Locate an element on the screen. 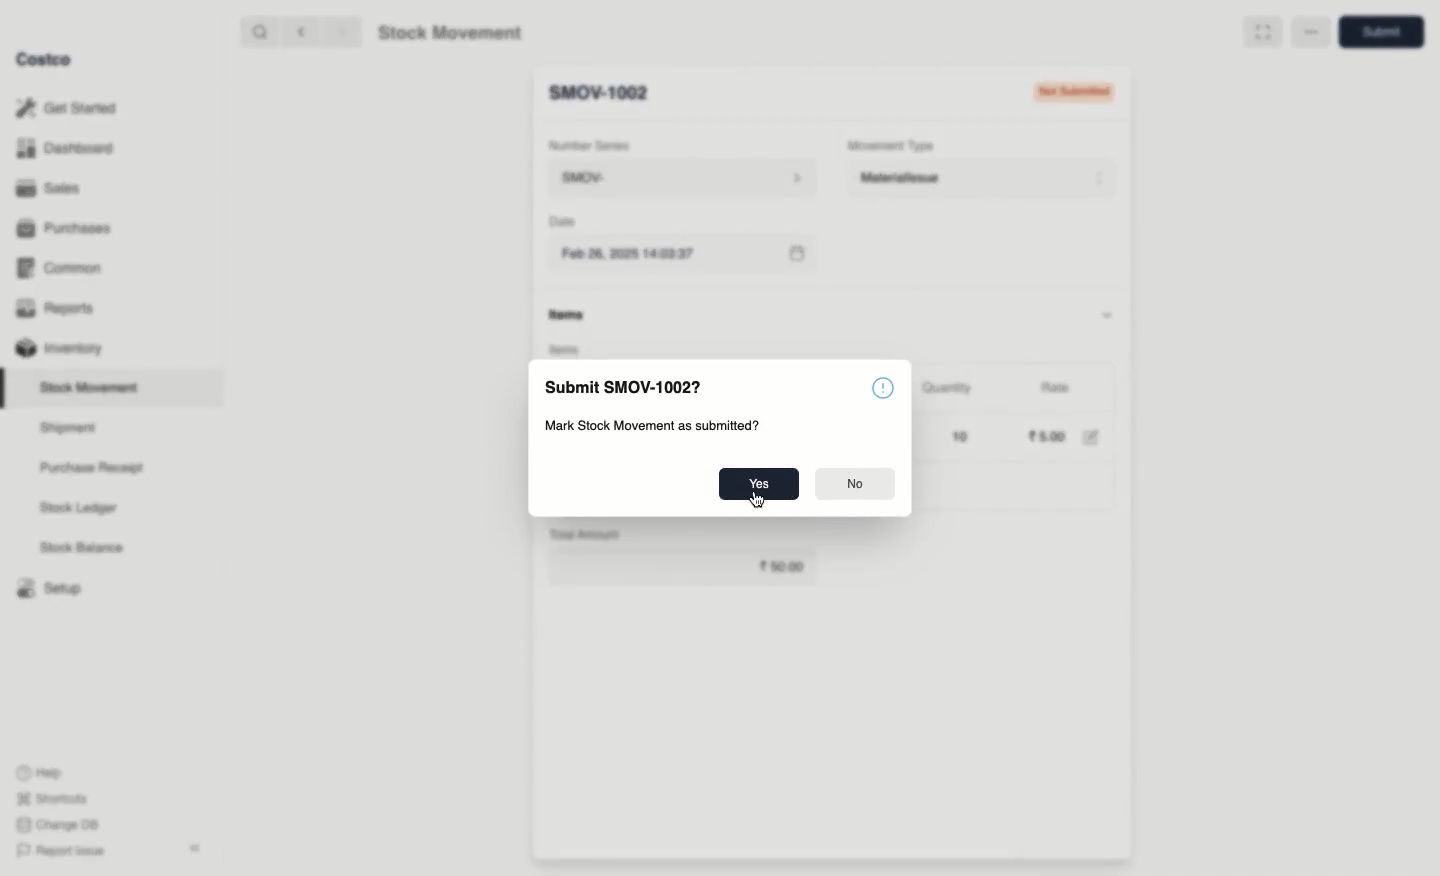  Report Issue is located at coordinates (63, 851).